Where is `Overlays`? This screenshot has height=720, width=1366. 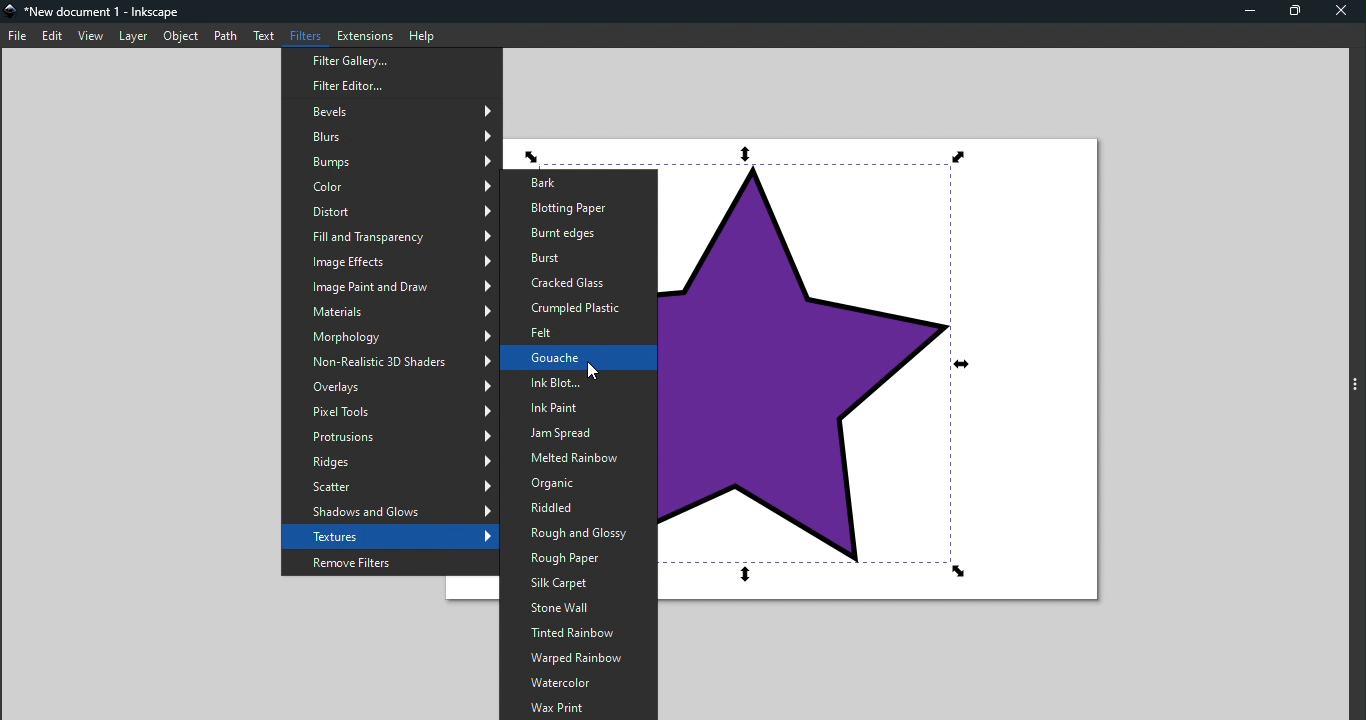
Overlays is located at coordinates (390, 389).